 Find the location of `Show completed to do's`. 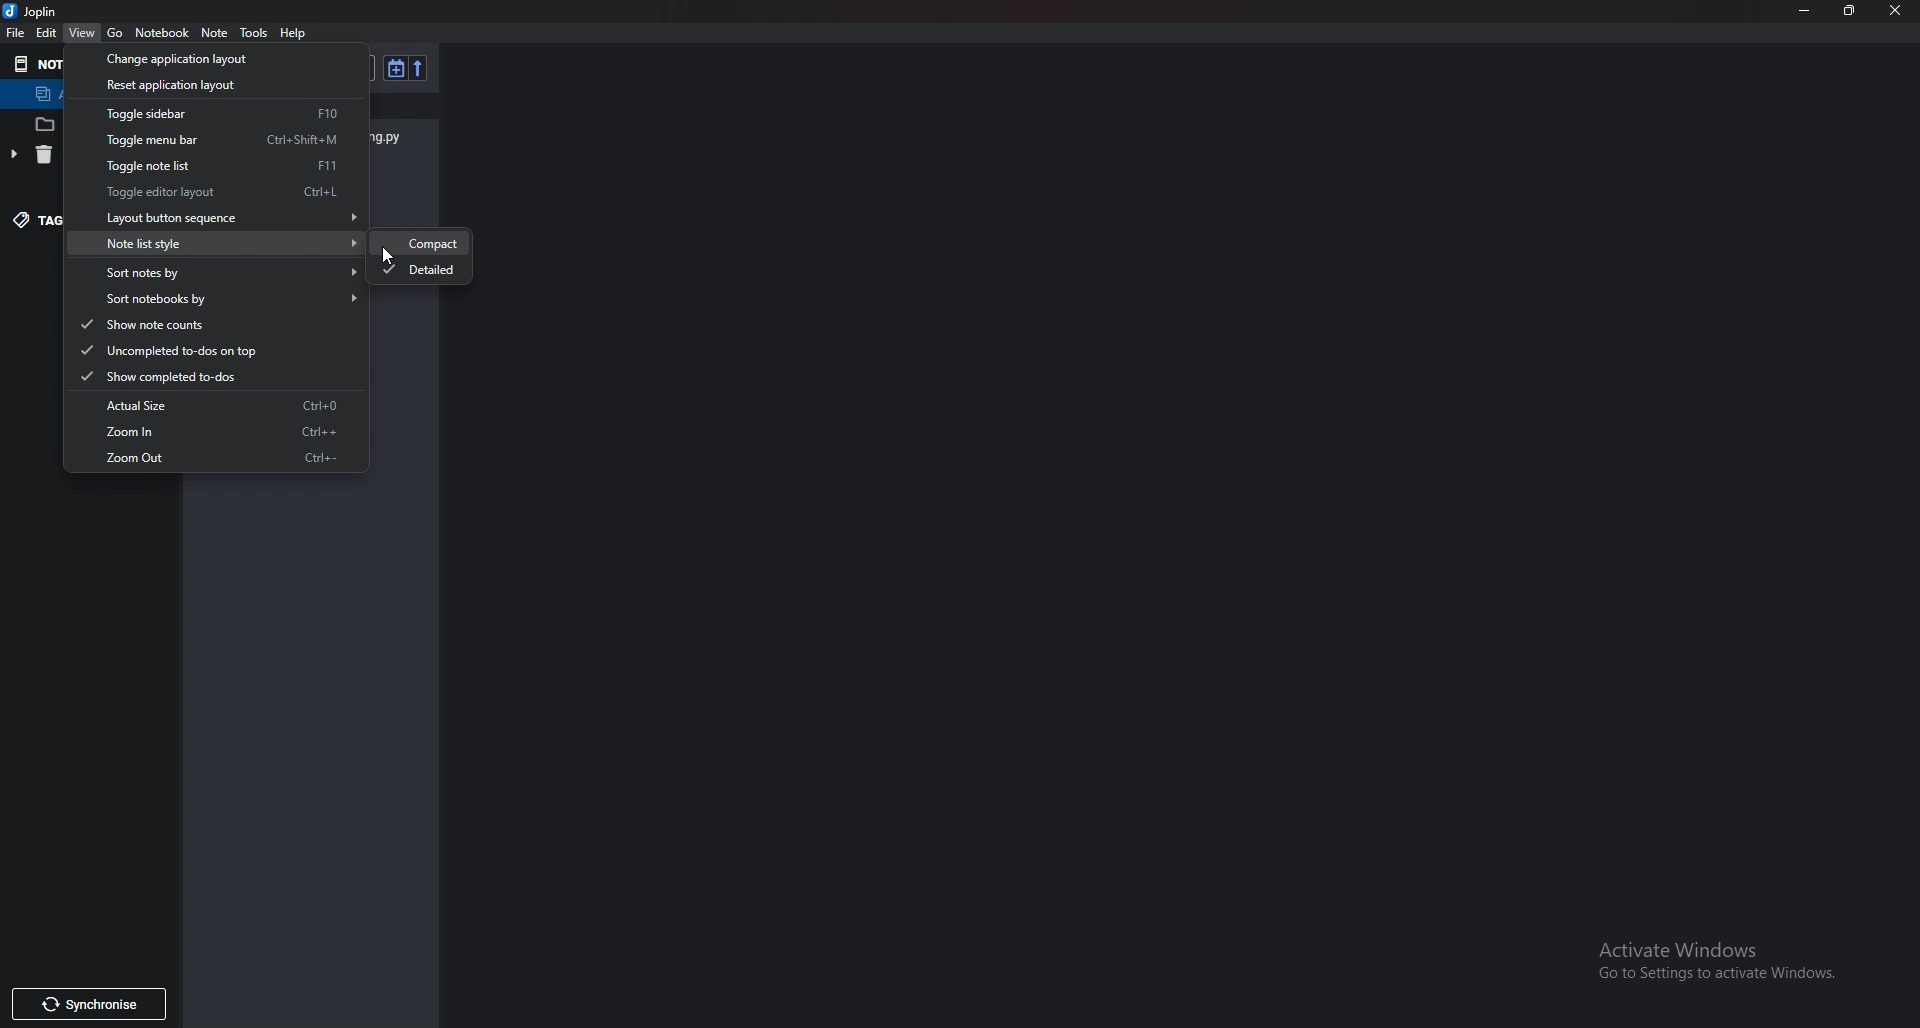

Show completed to do's is located at coordinates (213, 376).